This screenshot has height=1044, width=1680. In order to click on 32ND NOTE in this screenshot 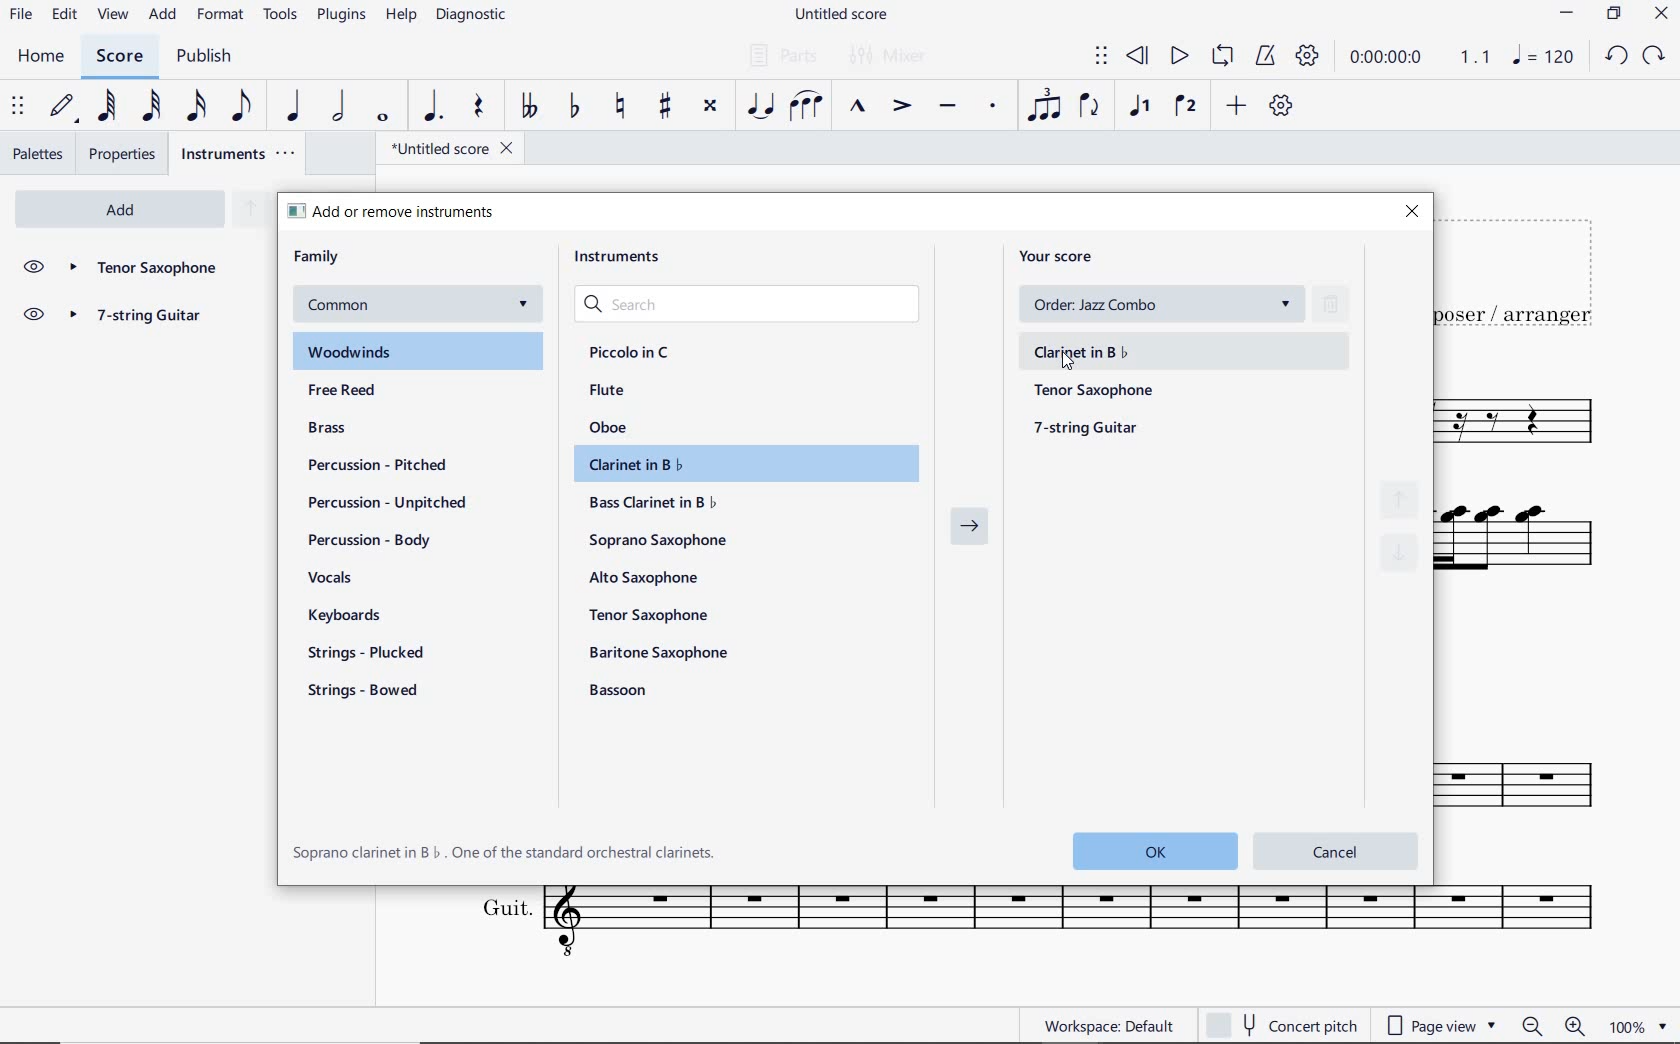, I will do `click(154, 106)`.